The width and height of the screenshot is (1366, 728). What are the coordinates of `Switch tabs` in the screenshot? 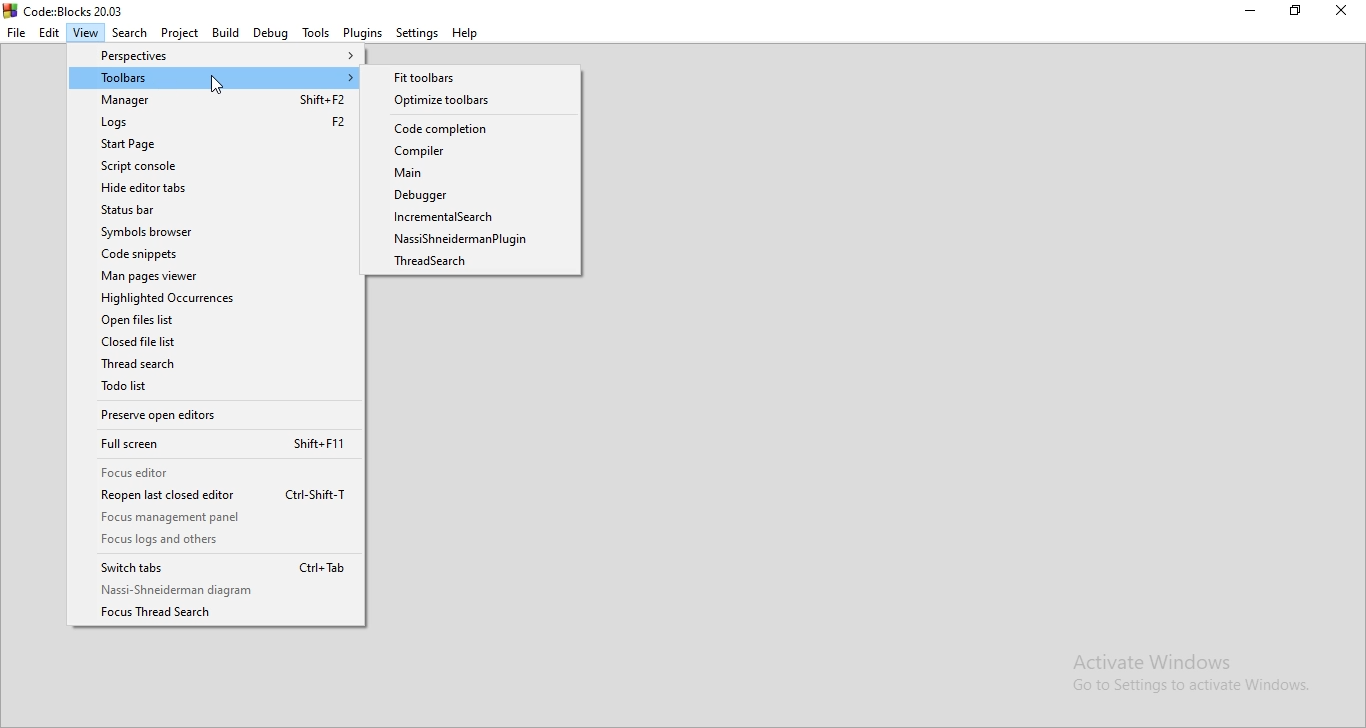 It's located at (213, 569).